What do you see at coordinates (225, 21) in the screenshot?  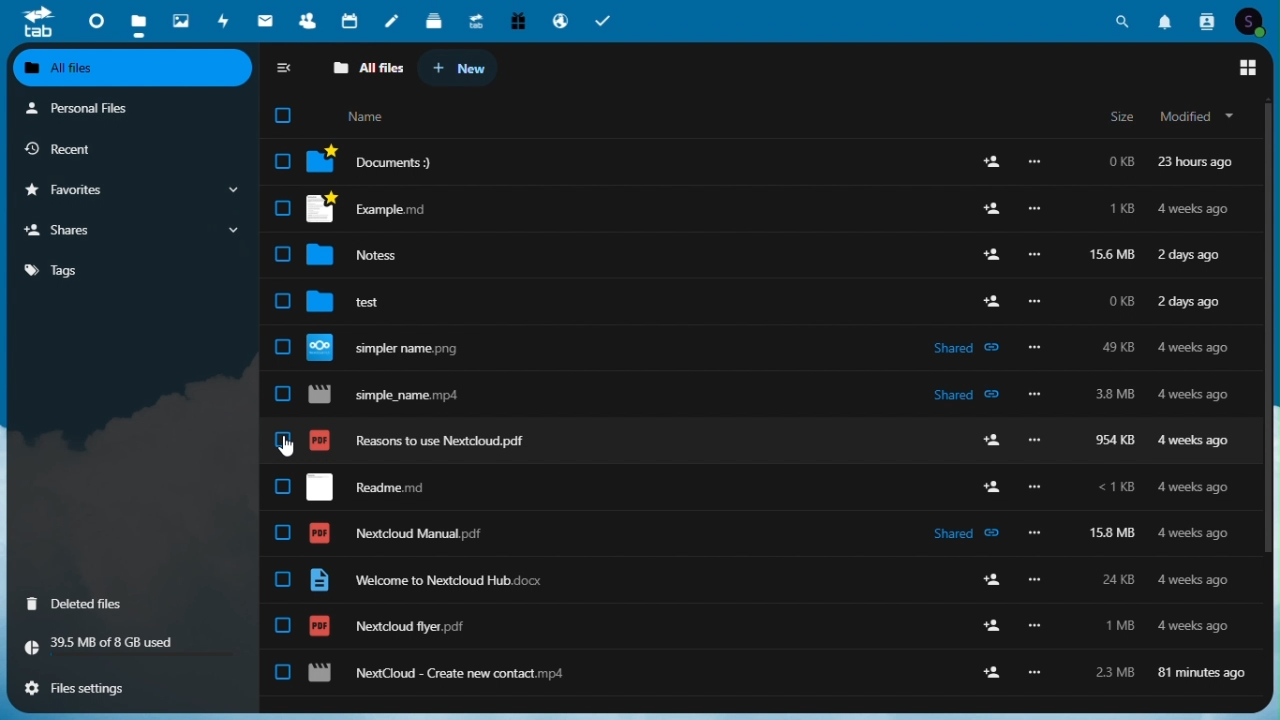 I see `Activity` at bounding box center [225, 21].